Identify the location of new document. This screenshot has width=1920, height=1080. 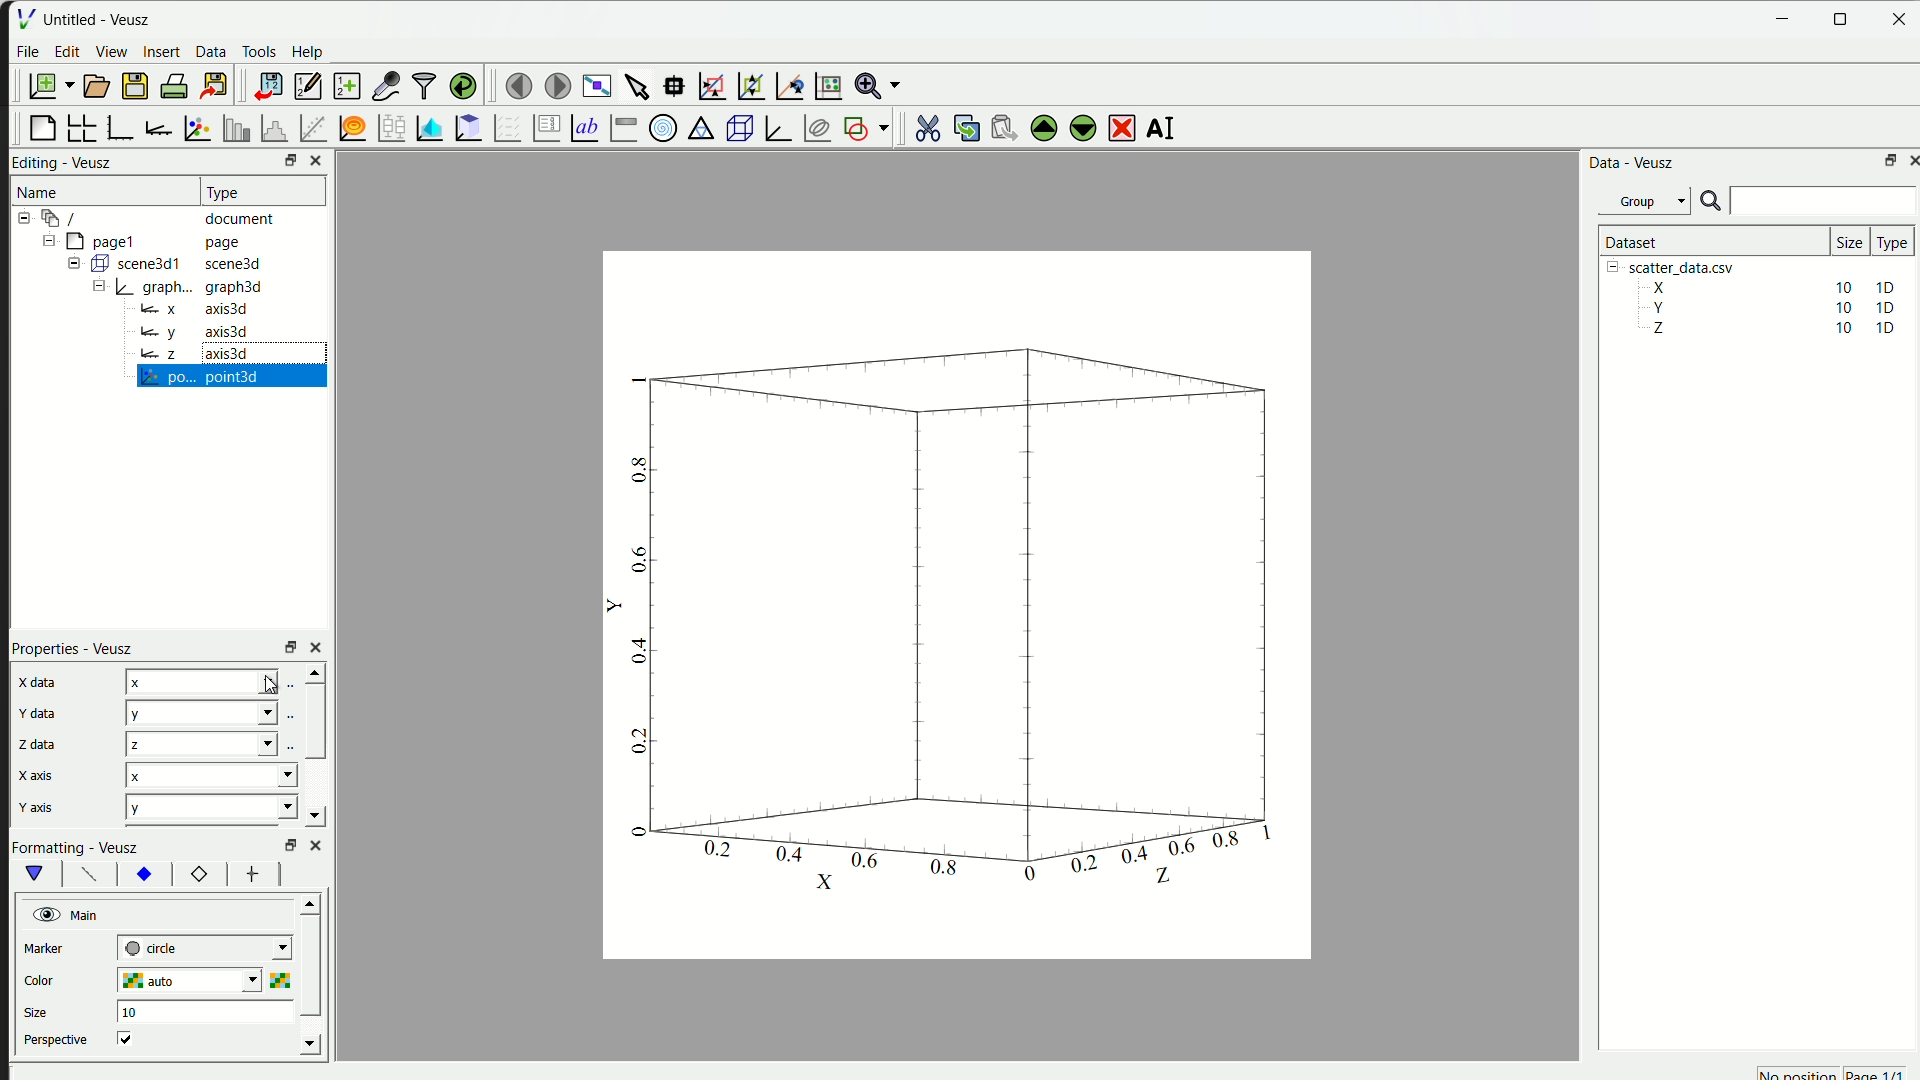
(46, 84).